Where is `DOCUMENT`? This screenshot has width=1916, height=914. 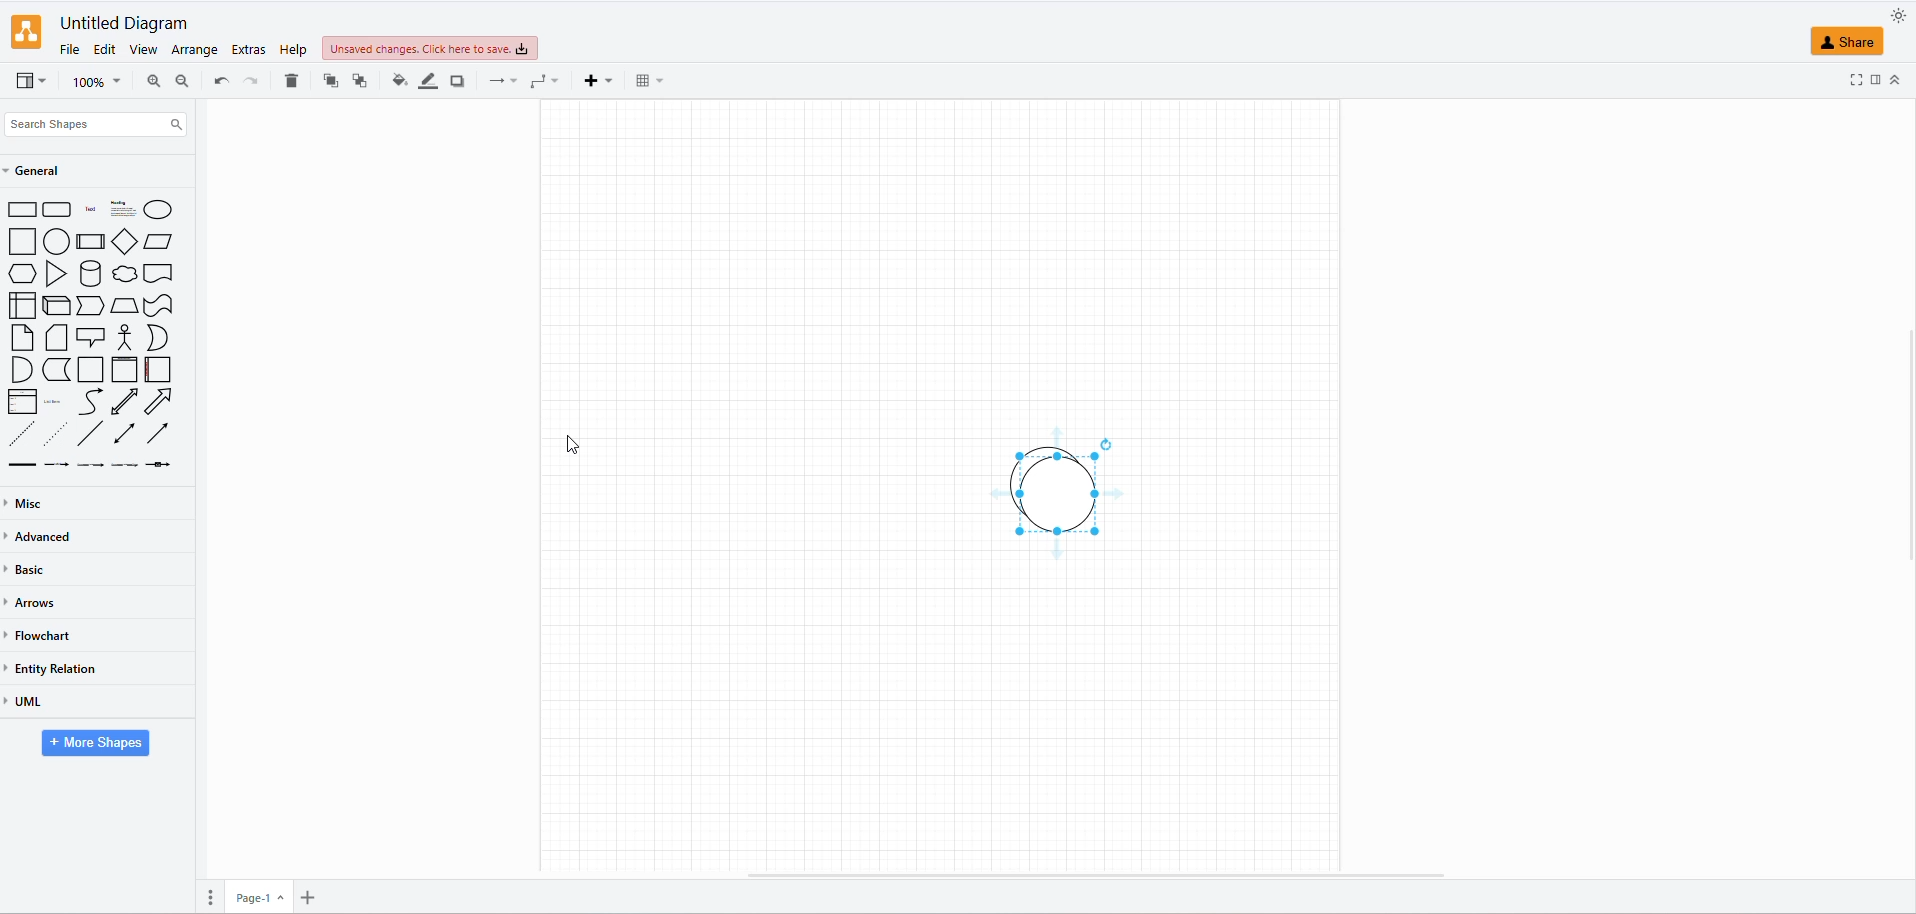
DOCUMENT is located at coordinates (158, 272).